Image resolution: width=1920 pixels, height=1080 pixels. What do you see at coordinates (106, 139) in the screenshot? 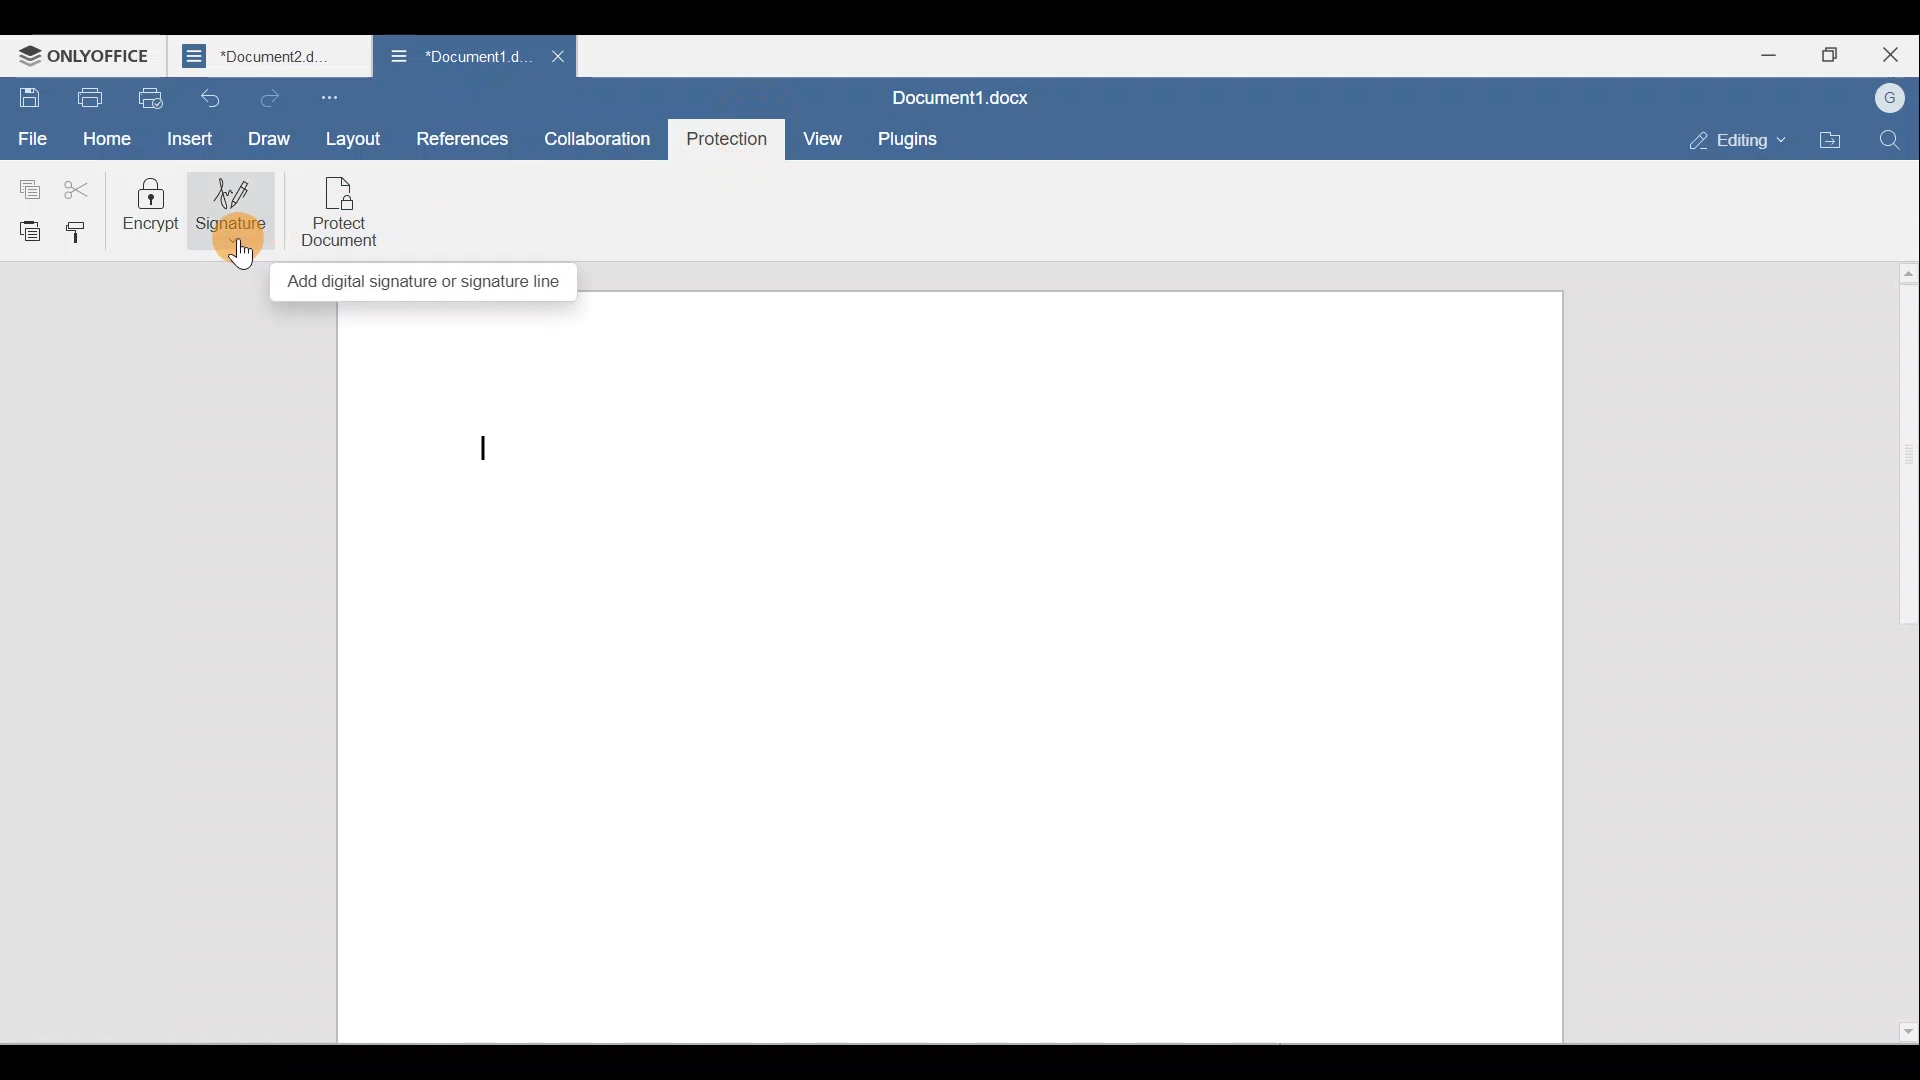
I see `Home` at bounding box center [106, 139].